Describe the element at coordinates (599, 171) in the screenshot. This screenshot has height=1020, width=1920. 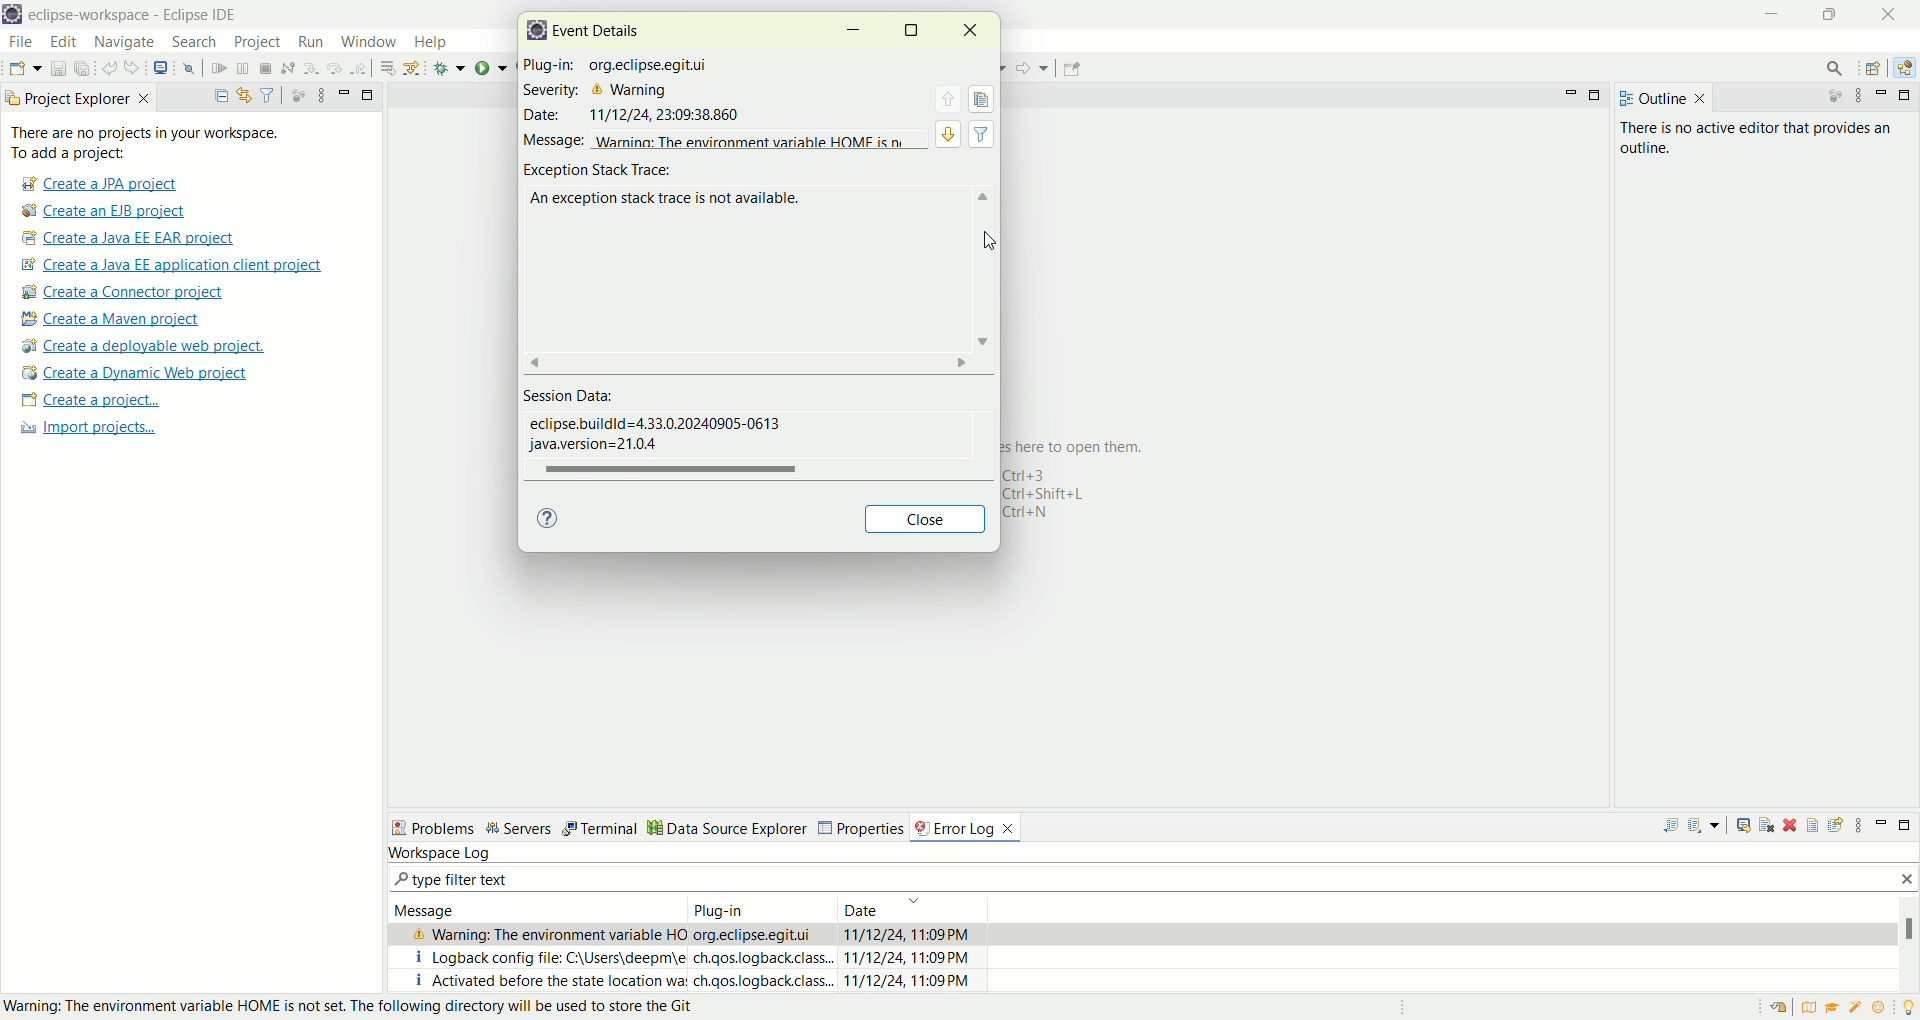
I see `exception stack trace` at that location.